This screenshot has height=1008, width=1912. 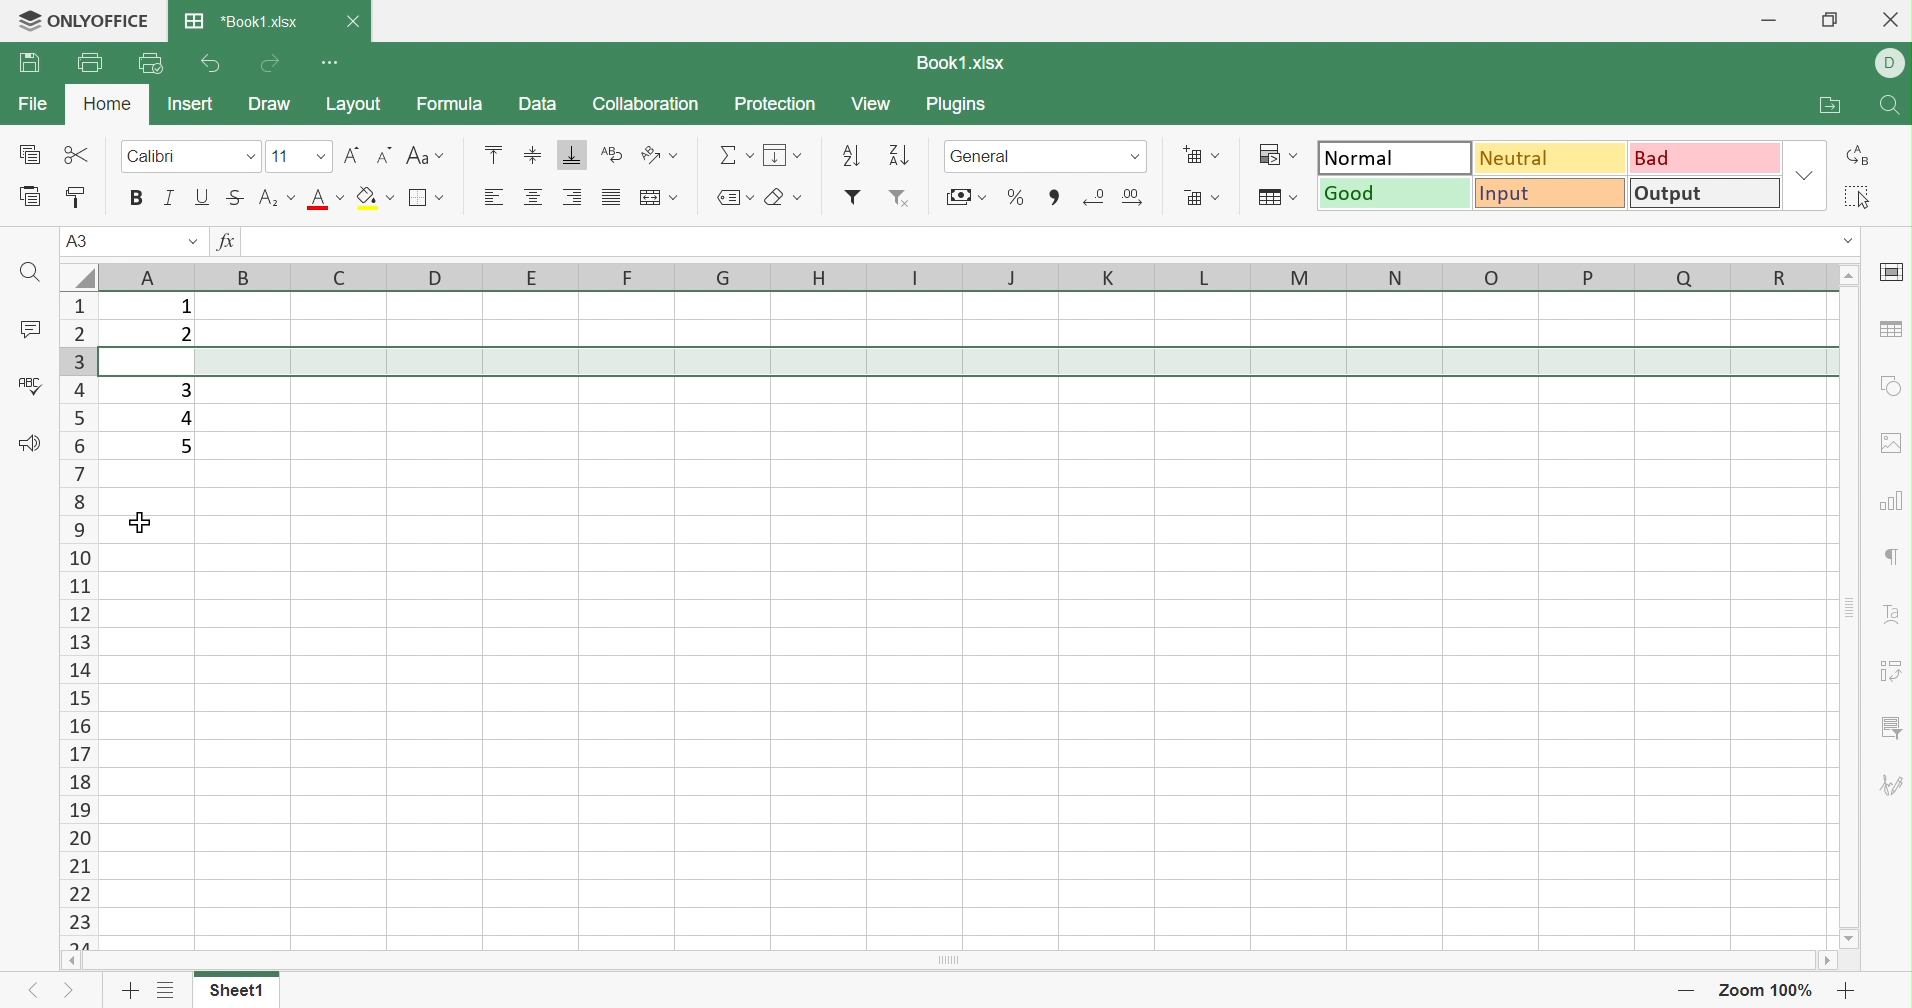 What do you see at coordinates (355, 103) in the screenshot?
I see `Layout` at bounding box center [355, 103].